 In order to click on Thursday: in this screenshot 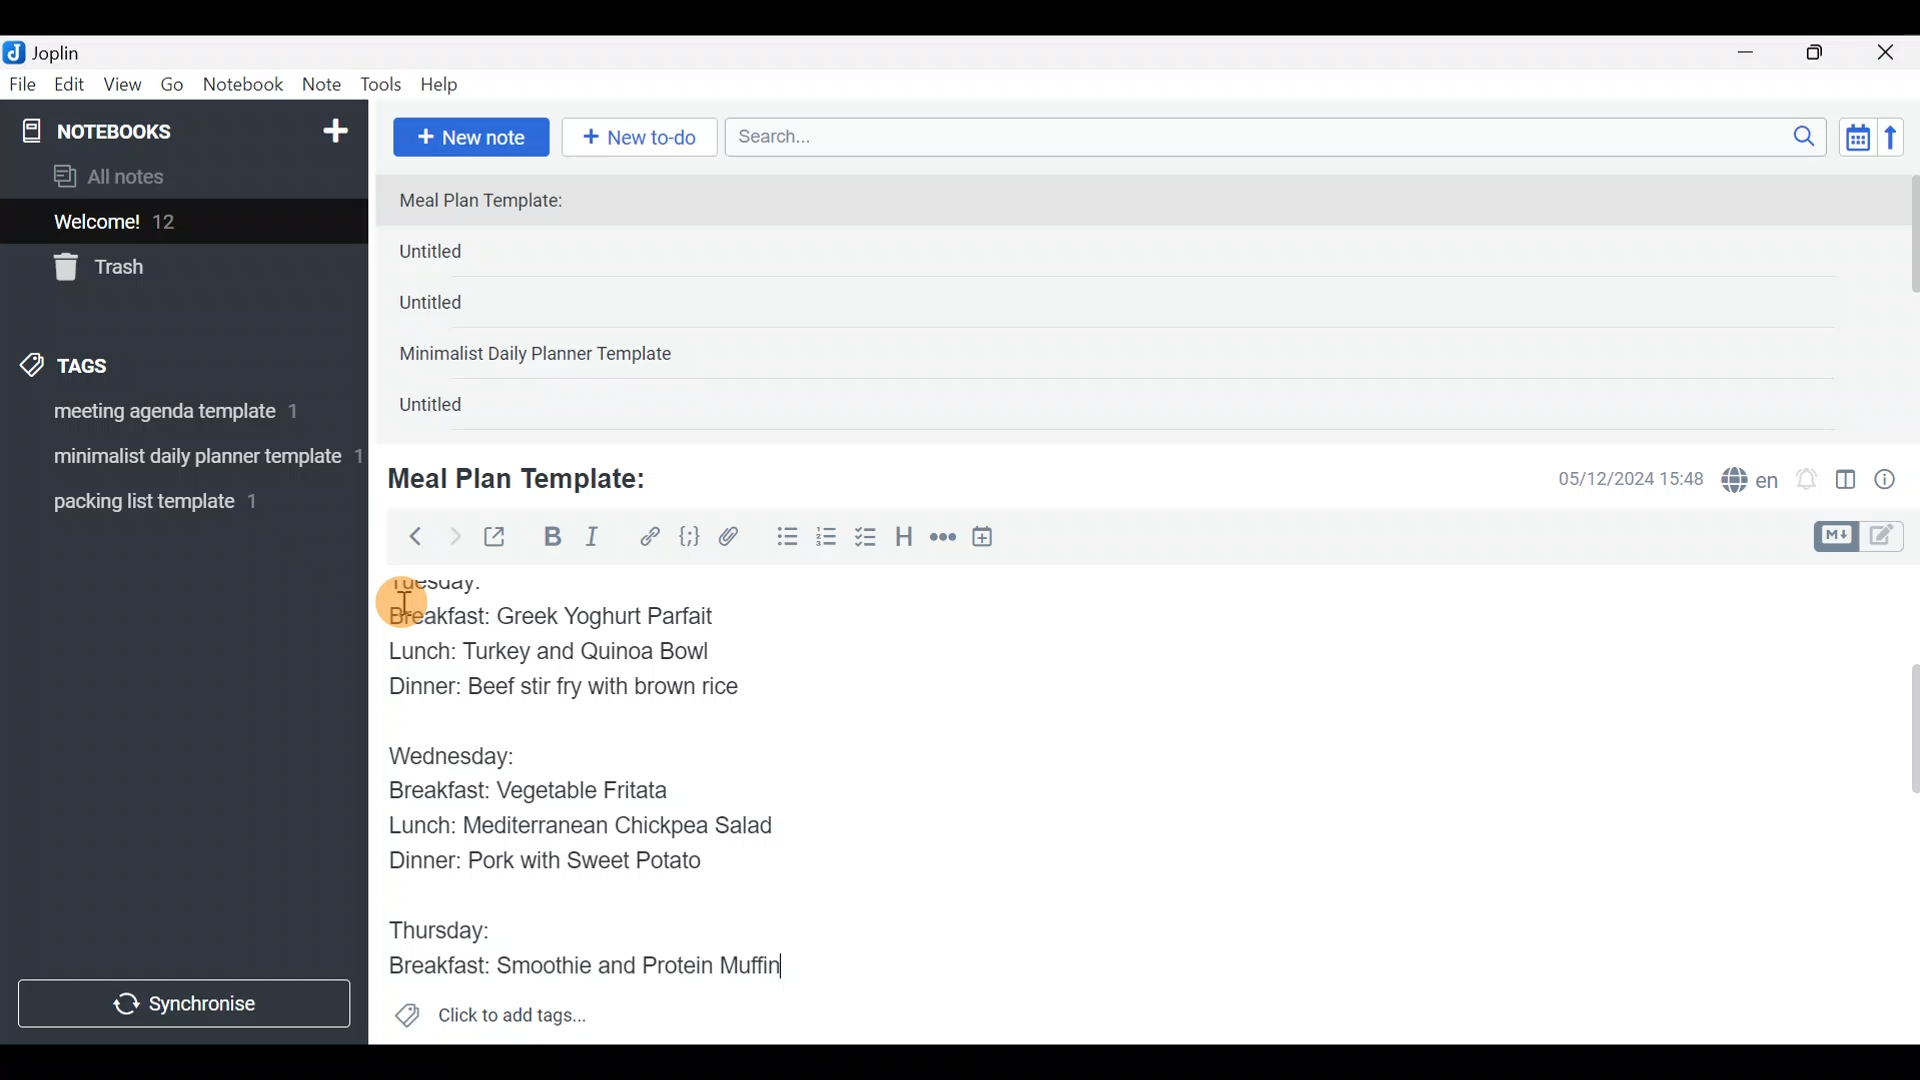, I will do `click(446, 929)`.